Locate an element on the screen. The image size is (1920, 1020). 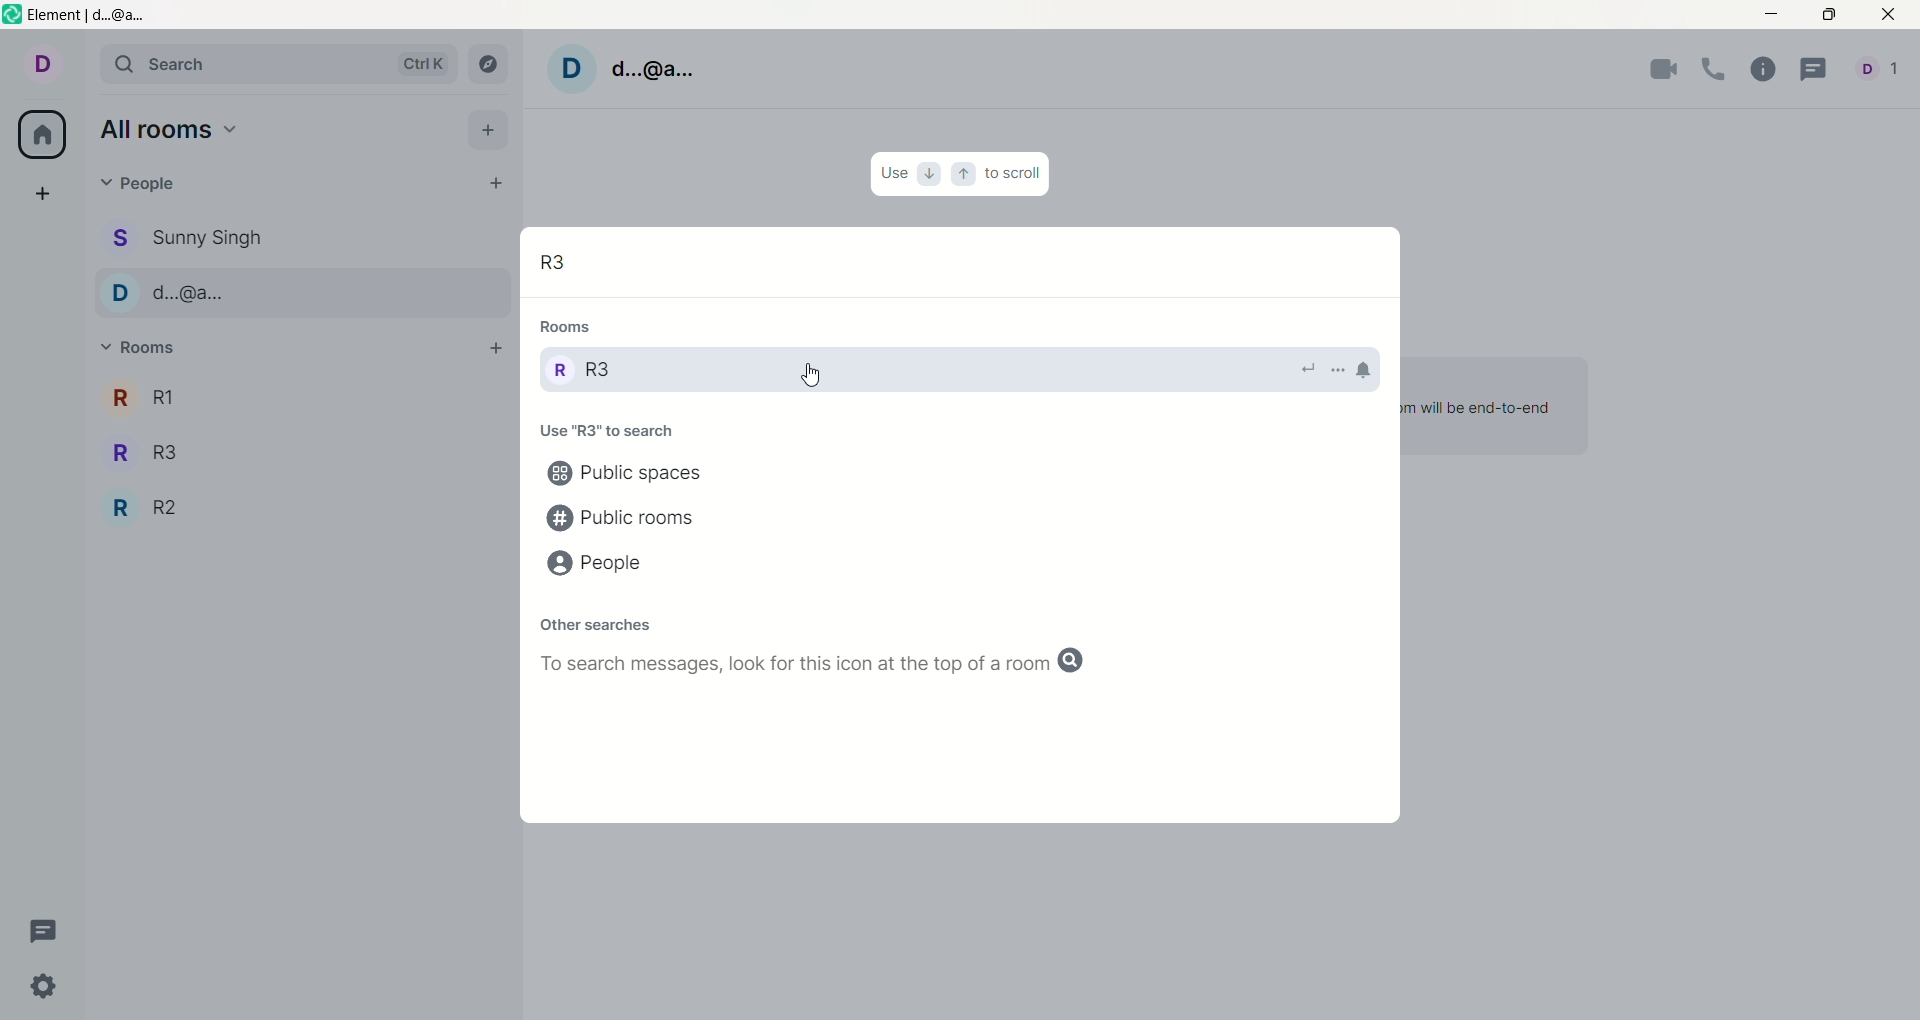
cursor is located at coordinates (811, 377).